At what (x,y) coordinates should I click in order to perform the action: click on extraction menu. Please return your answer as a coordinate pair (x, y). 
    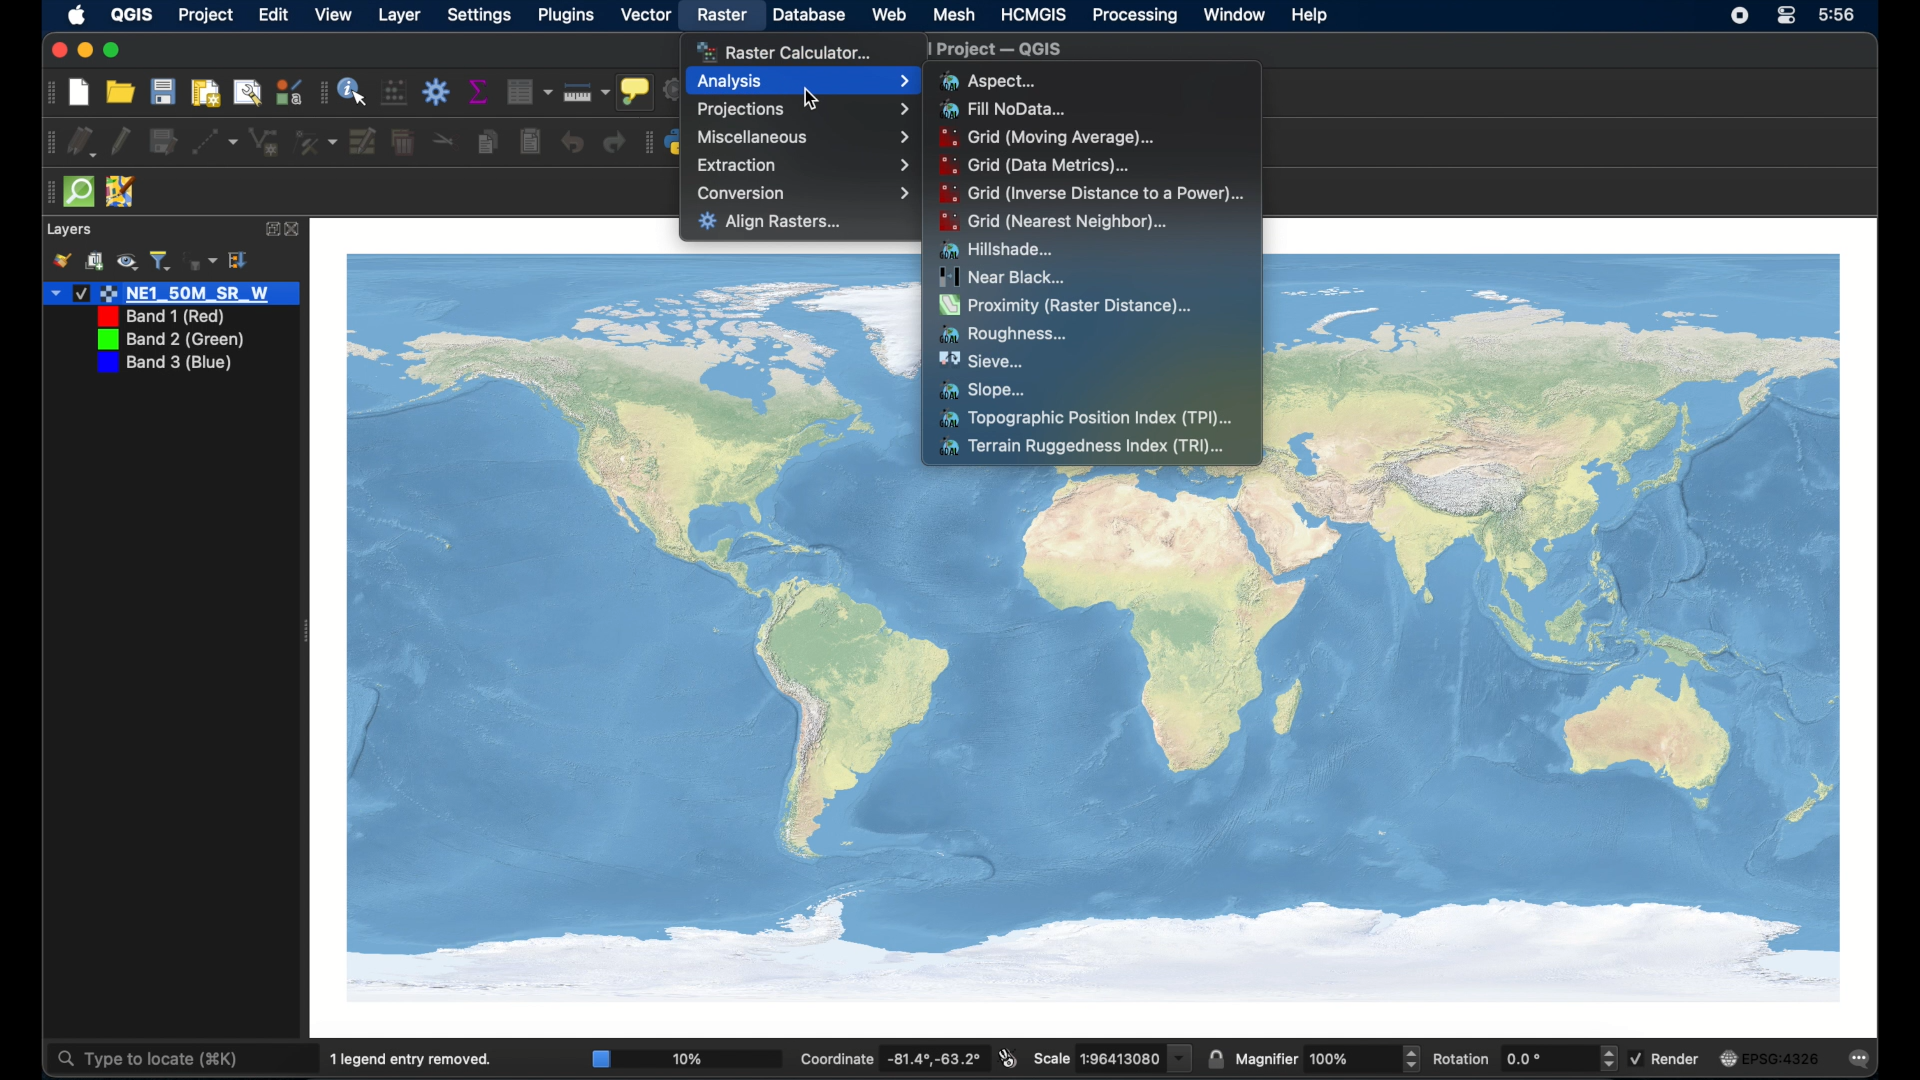
    Looking at the image, I should click on (803, 164).